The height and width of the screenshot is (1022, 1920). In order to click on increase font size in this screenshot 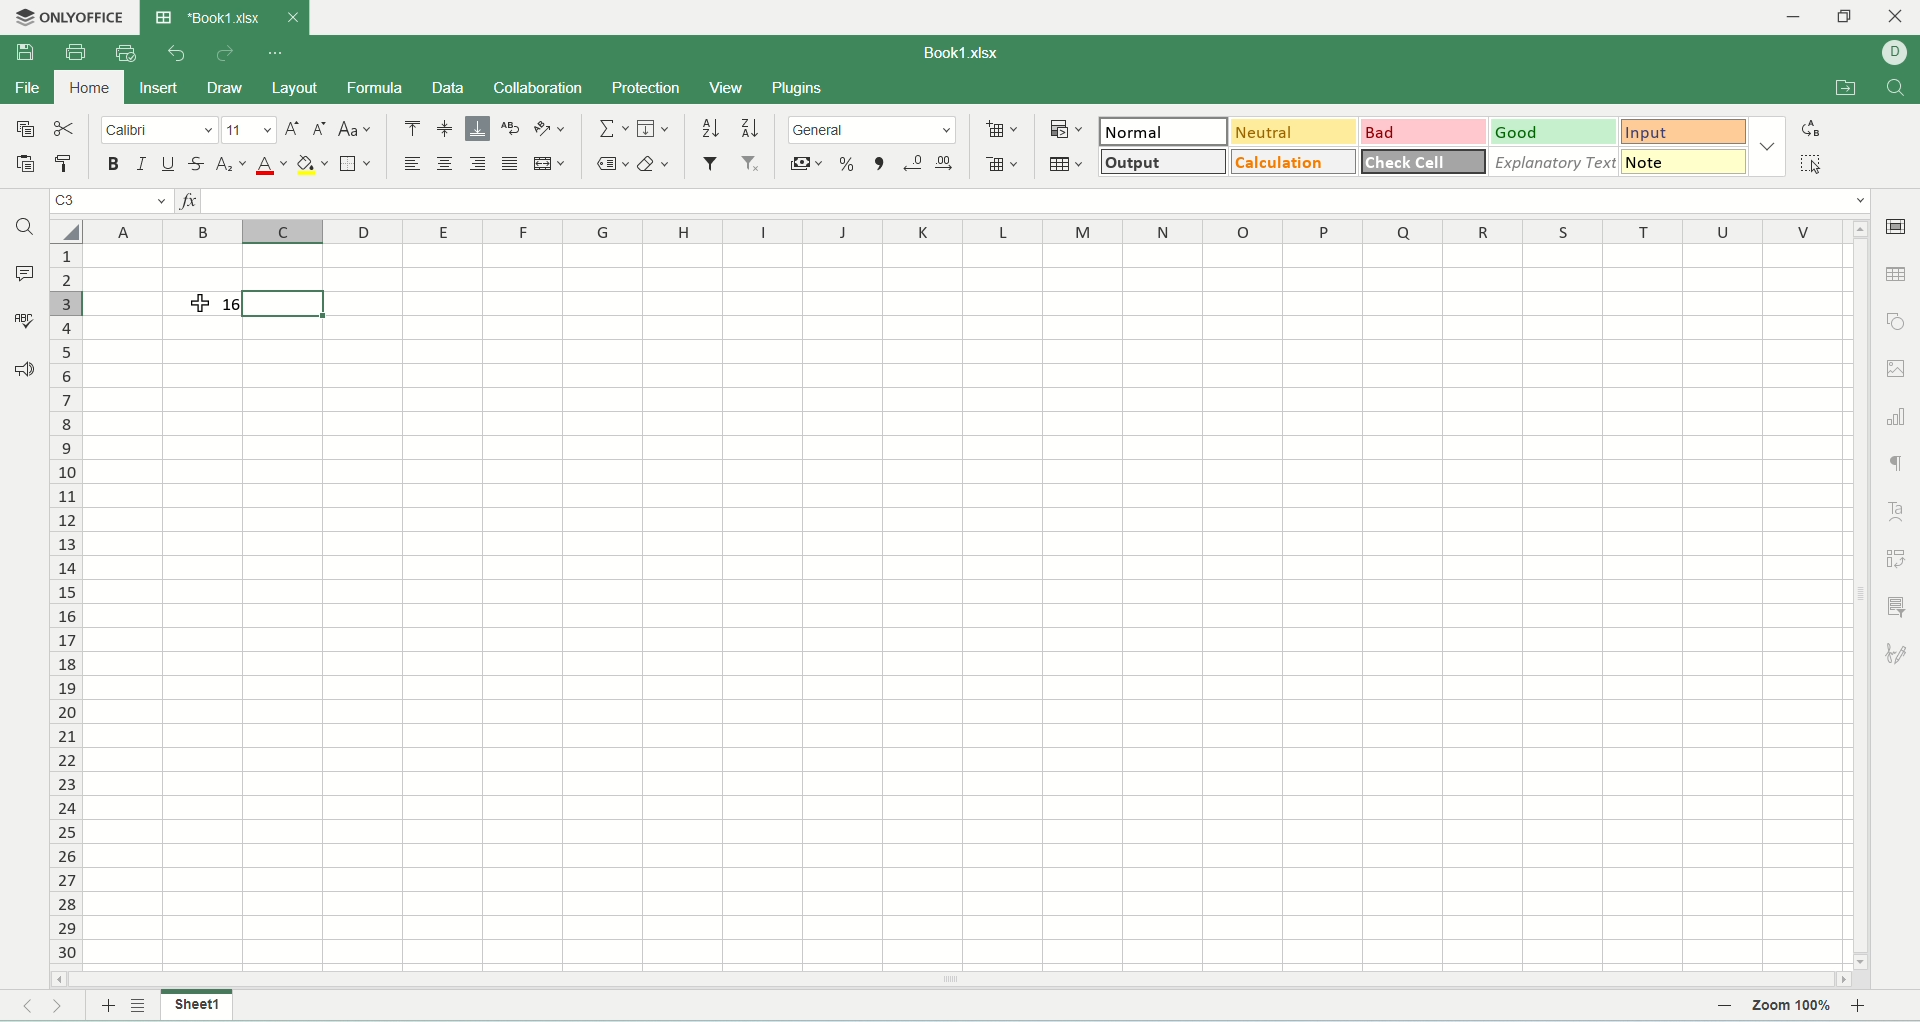, I will do `click(292, 131)`.